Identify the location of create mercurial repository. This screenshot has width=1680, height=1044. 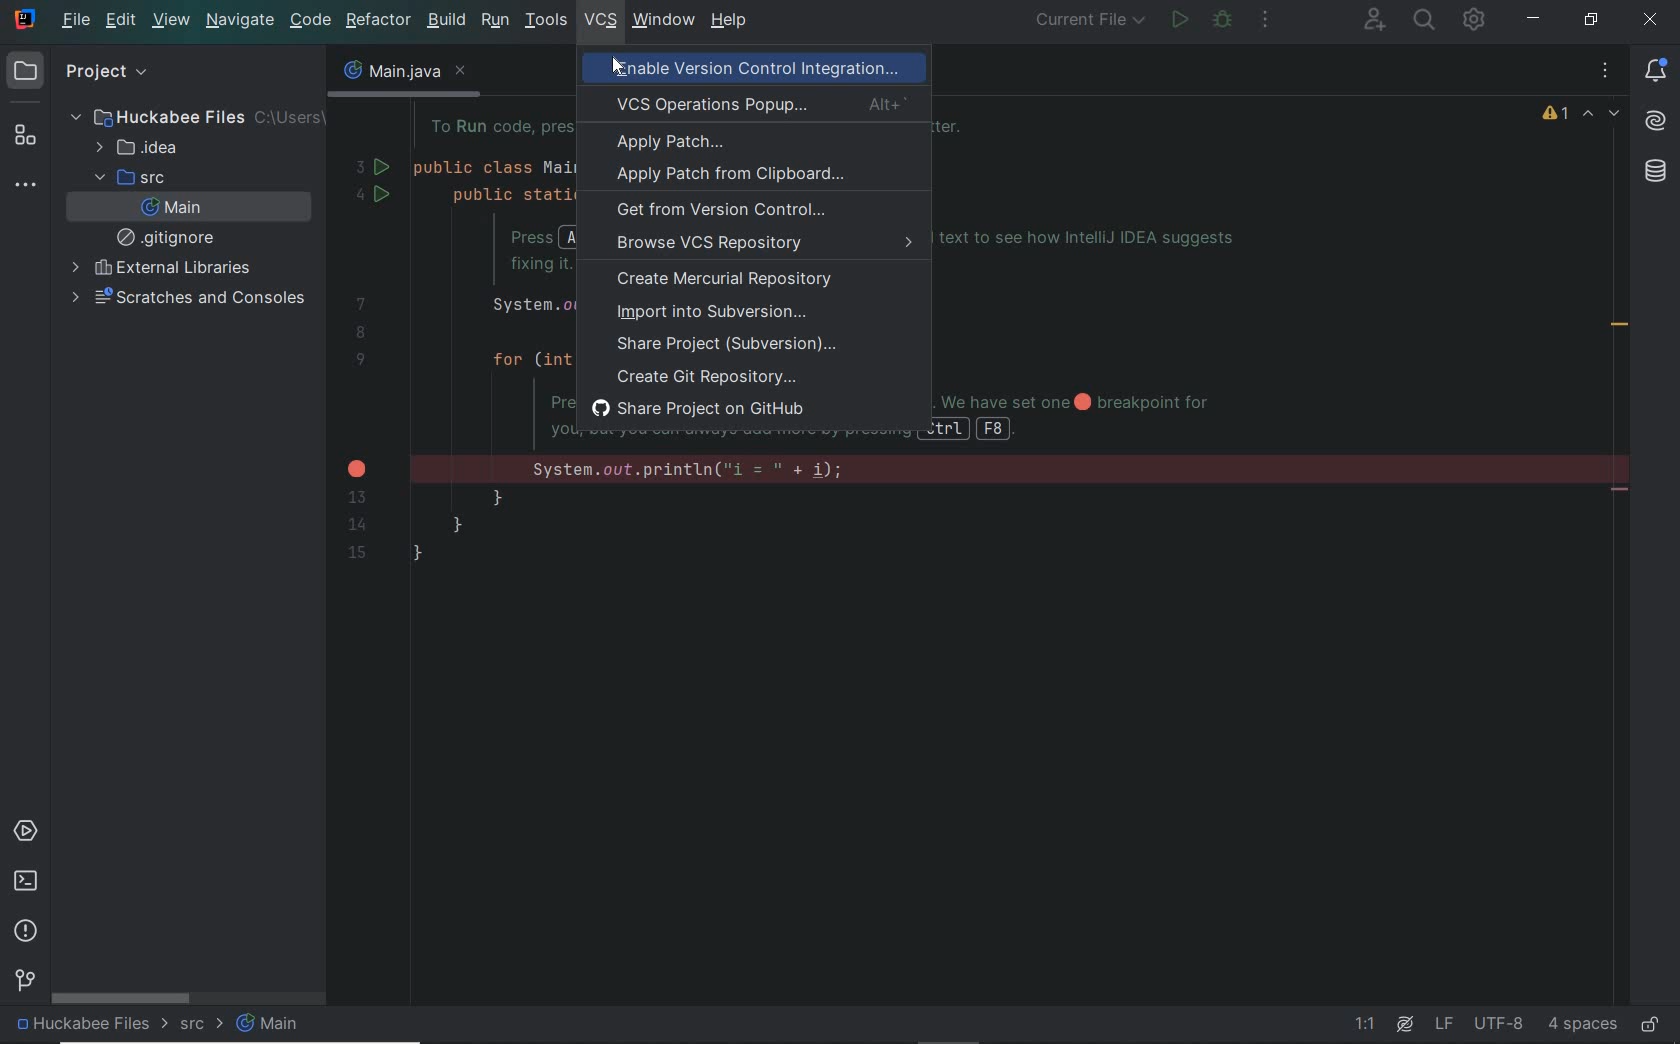
(730, 282).